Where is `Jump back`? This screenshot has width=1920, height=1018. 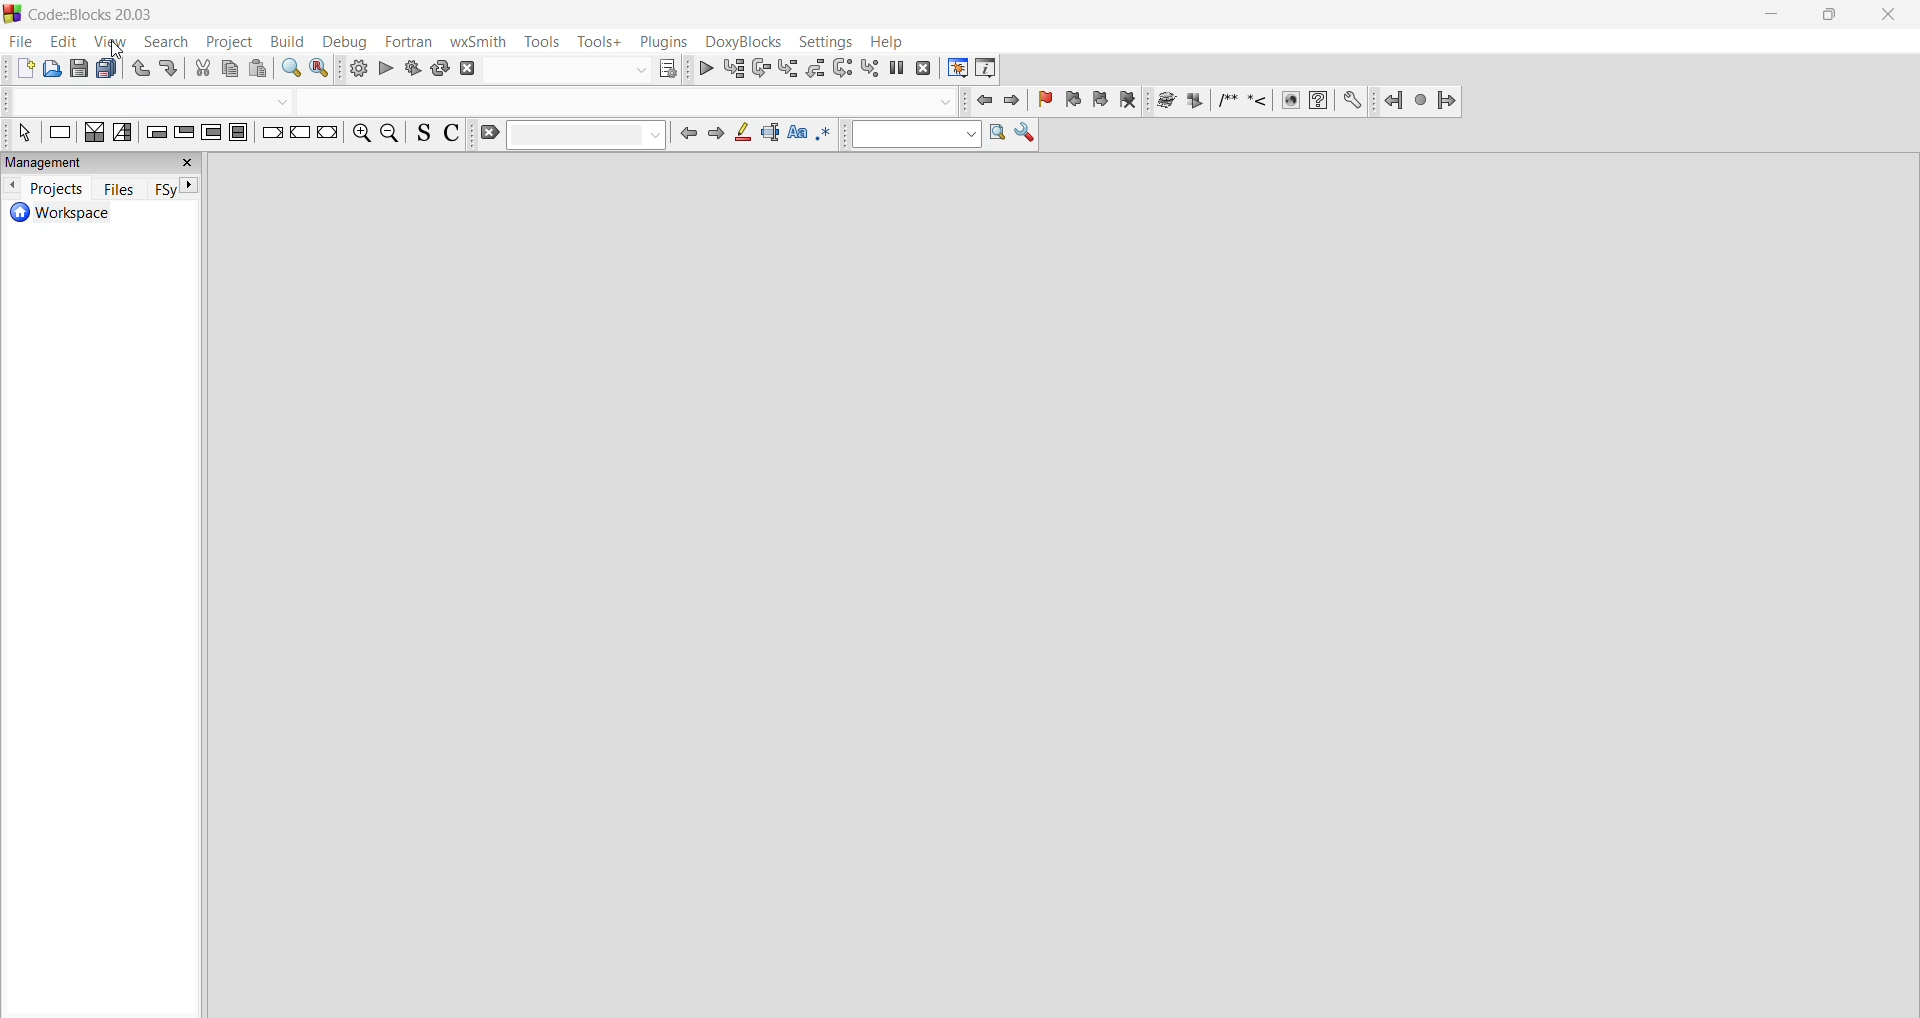
Jump back is located at coordinates (1391, 103).